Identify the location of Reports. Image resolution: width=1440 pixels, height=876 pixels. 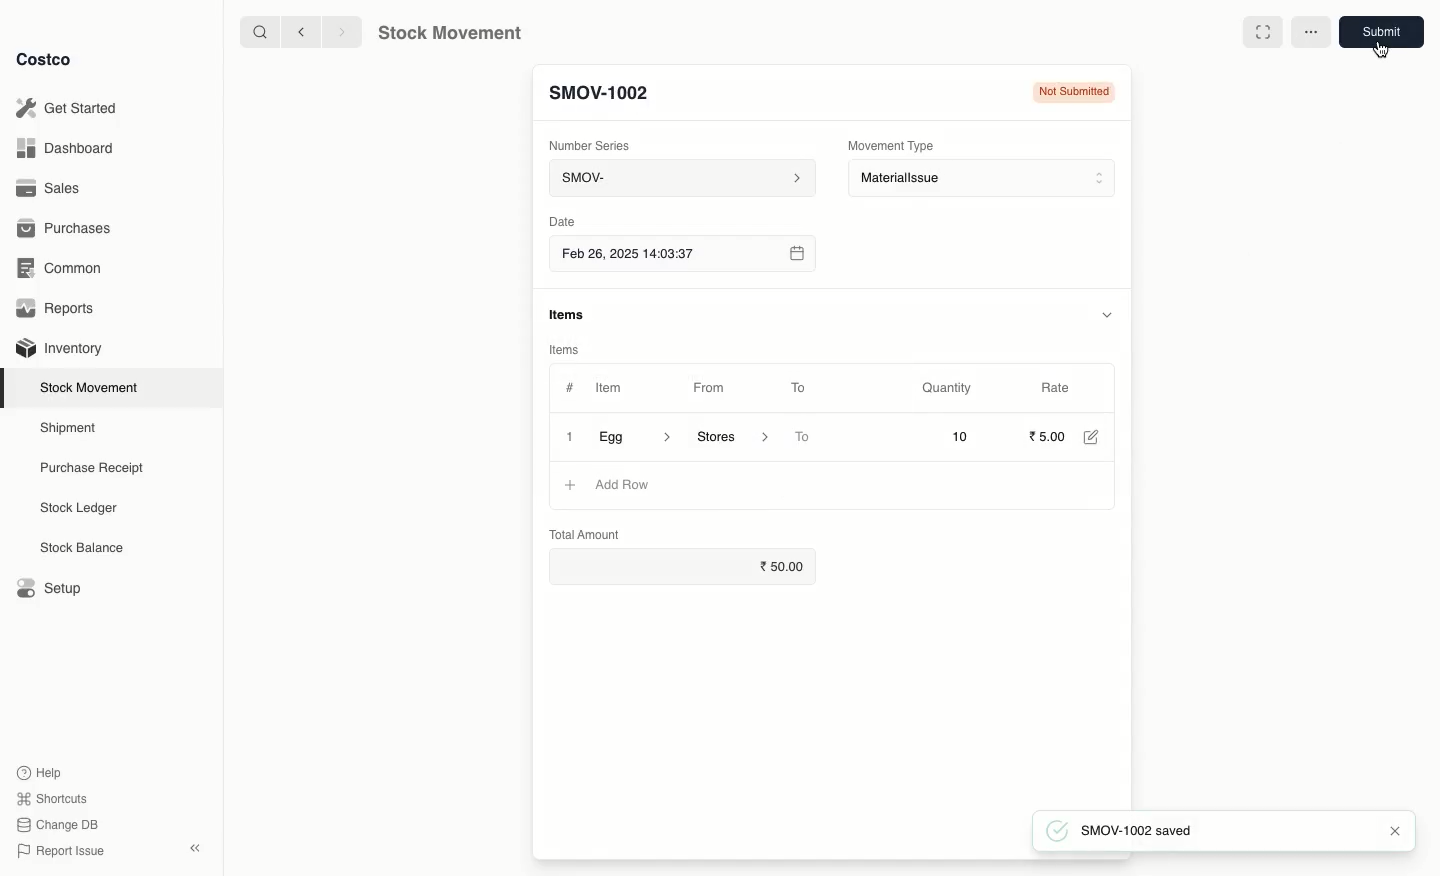
(60, 308).